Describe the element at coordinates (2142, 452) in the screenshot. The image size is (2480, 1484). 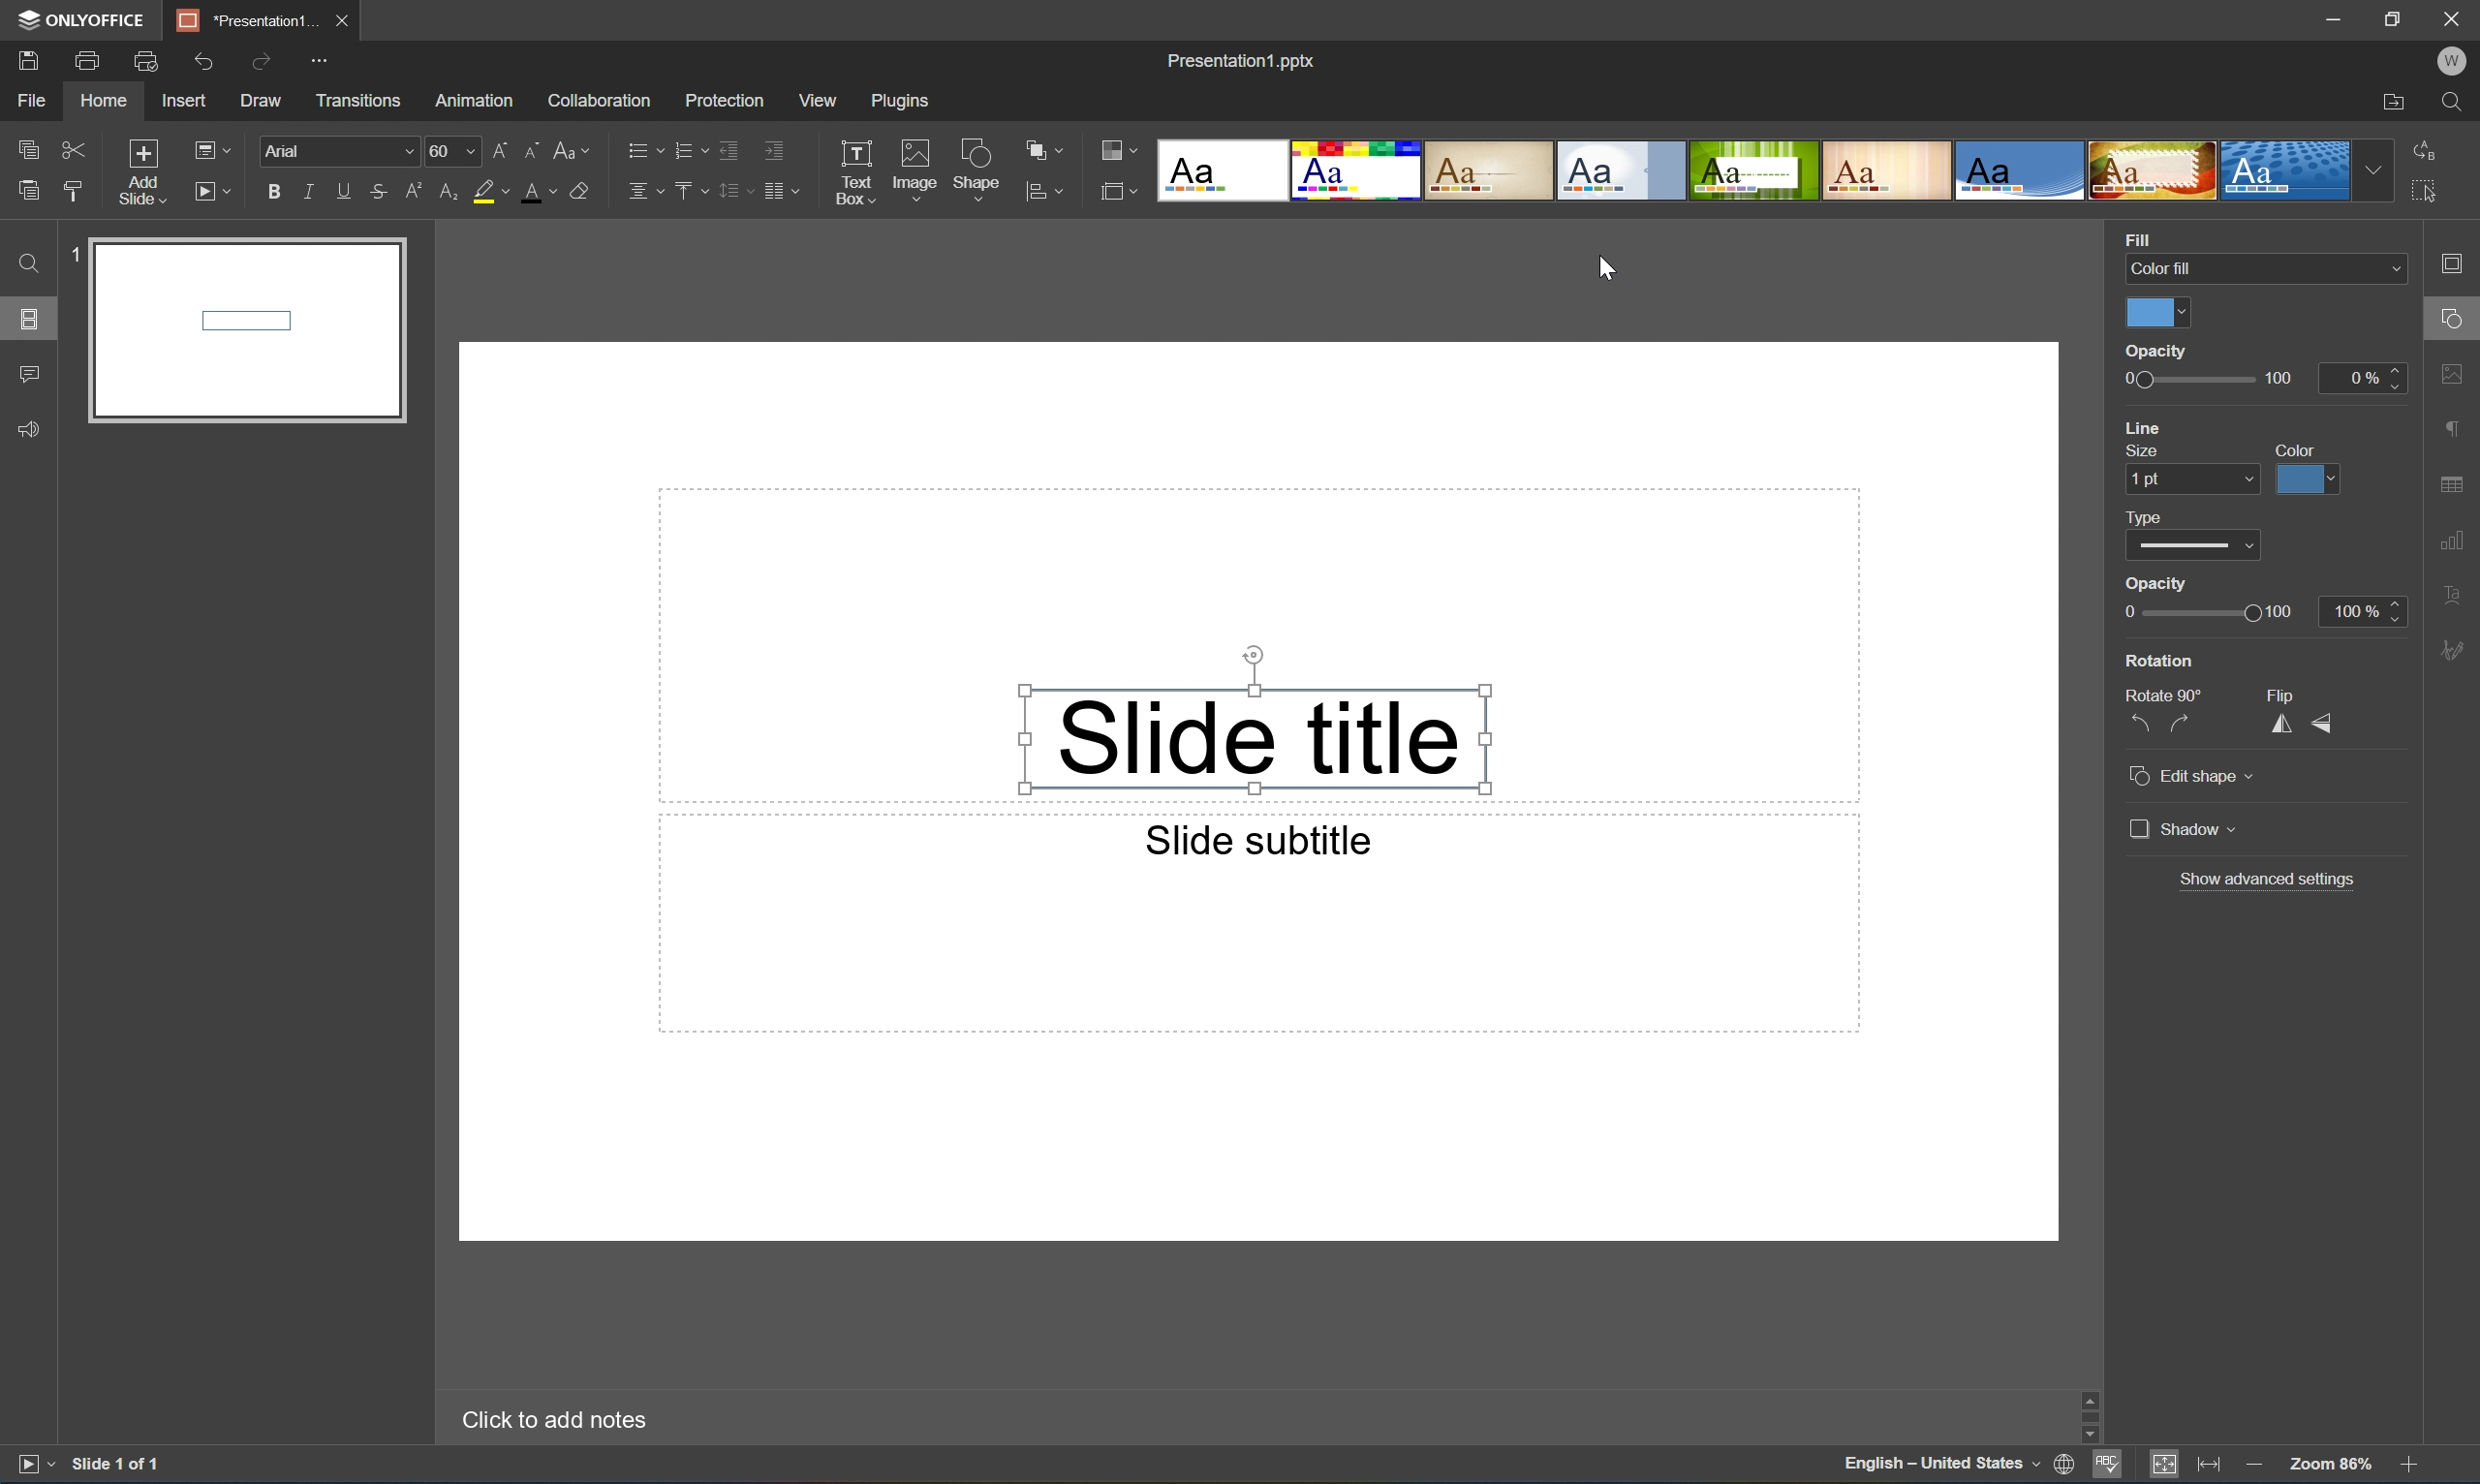
I see `Size` at that location.